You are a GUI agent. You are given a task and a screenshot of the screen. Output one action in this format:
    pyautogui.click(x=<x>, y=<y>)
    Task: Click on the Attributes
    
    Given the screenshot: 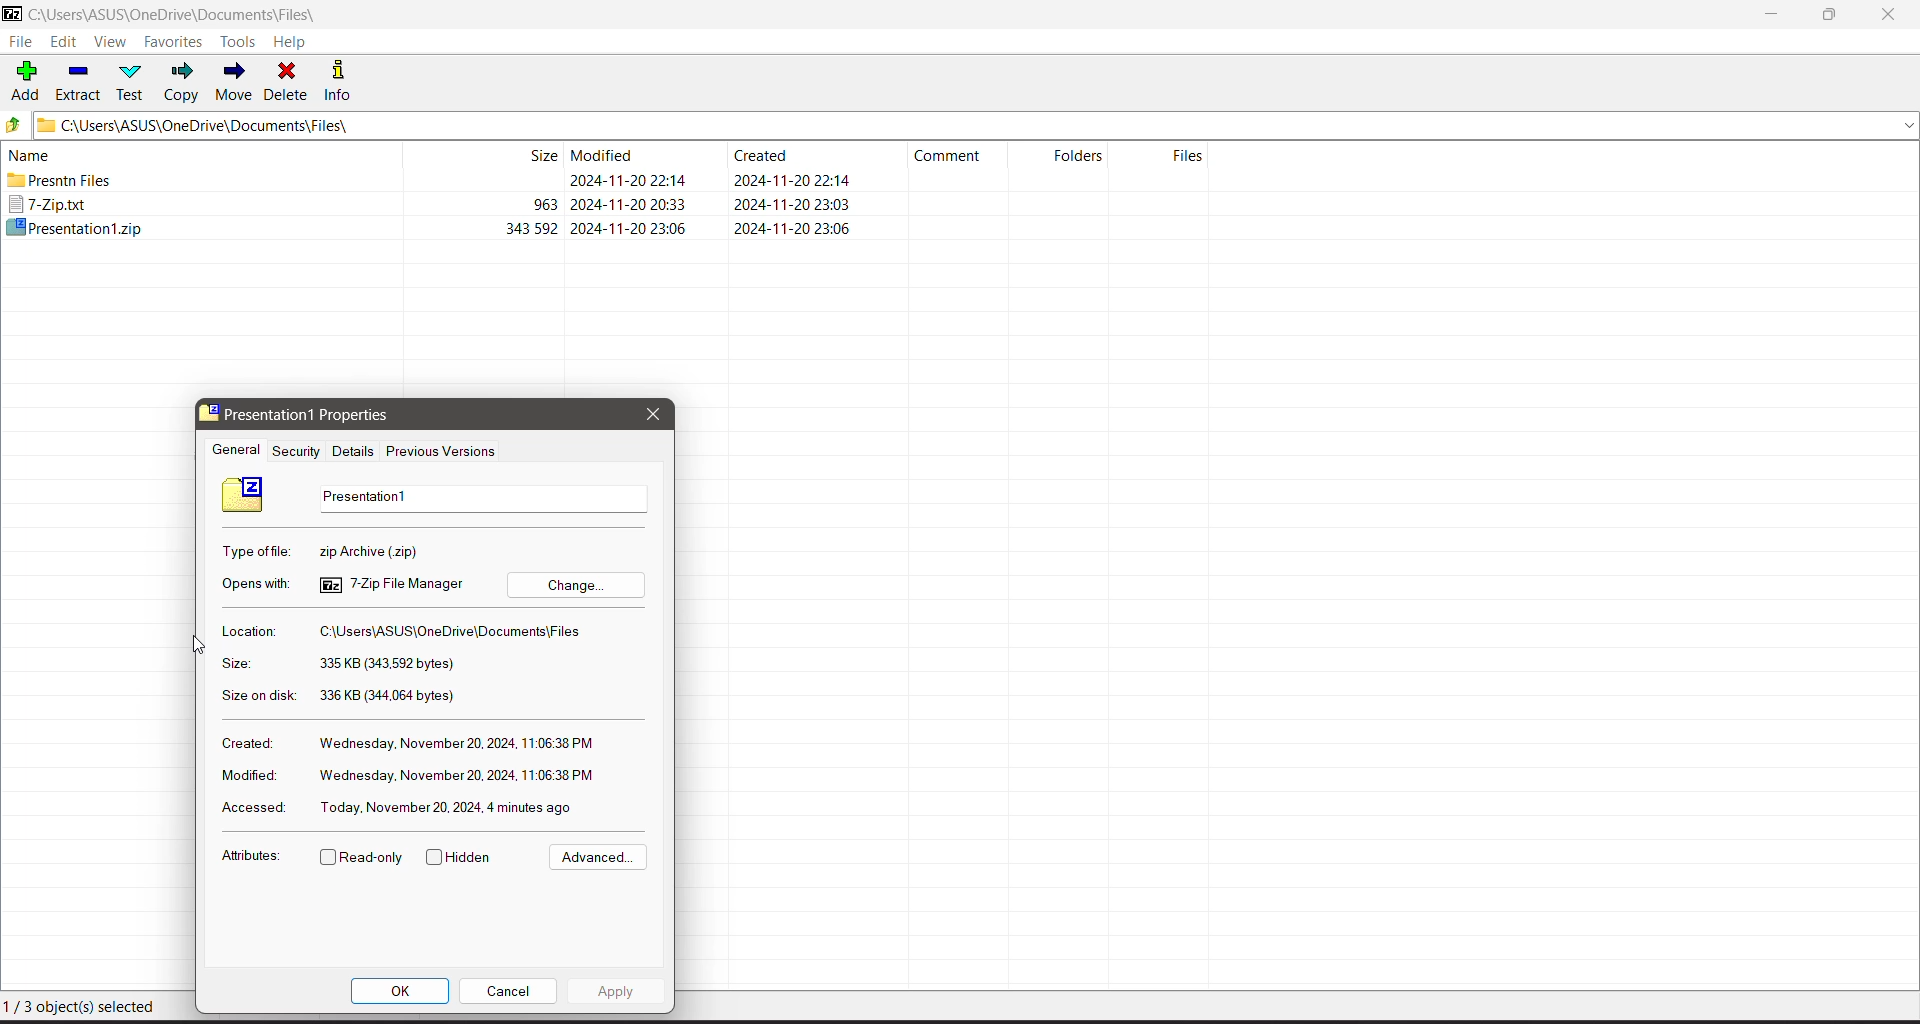 What is the action you would take?
    pyautogui.click(x=252, y=857)
    